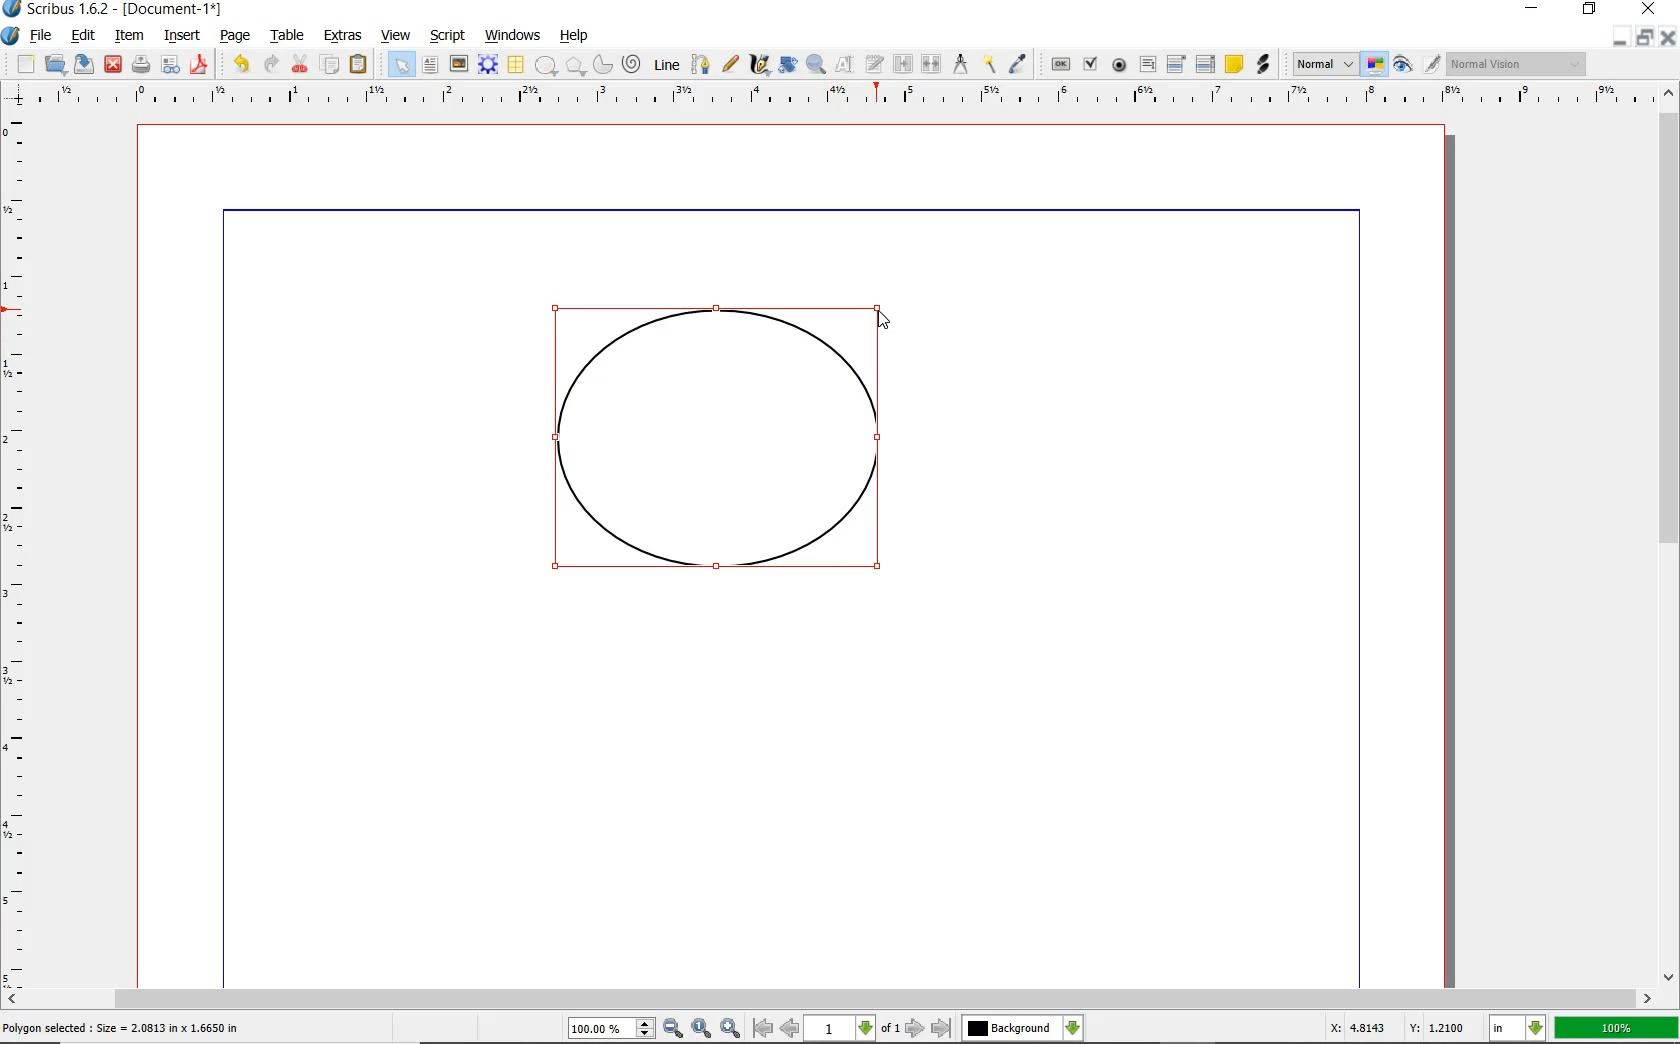 This screenshot has height=1044, width=1680. I want to click on MINIMIZE, so click(1534, 7).